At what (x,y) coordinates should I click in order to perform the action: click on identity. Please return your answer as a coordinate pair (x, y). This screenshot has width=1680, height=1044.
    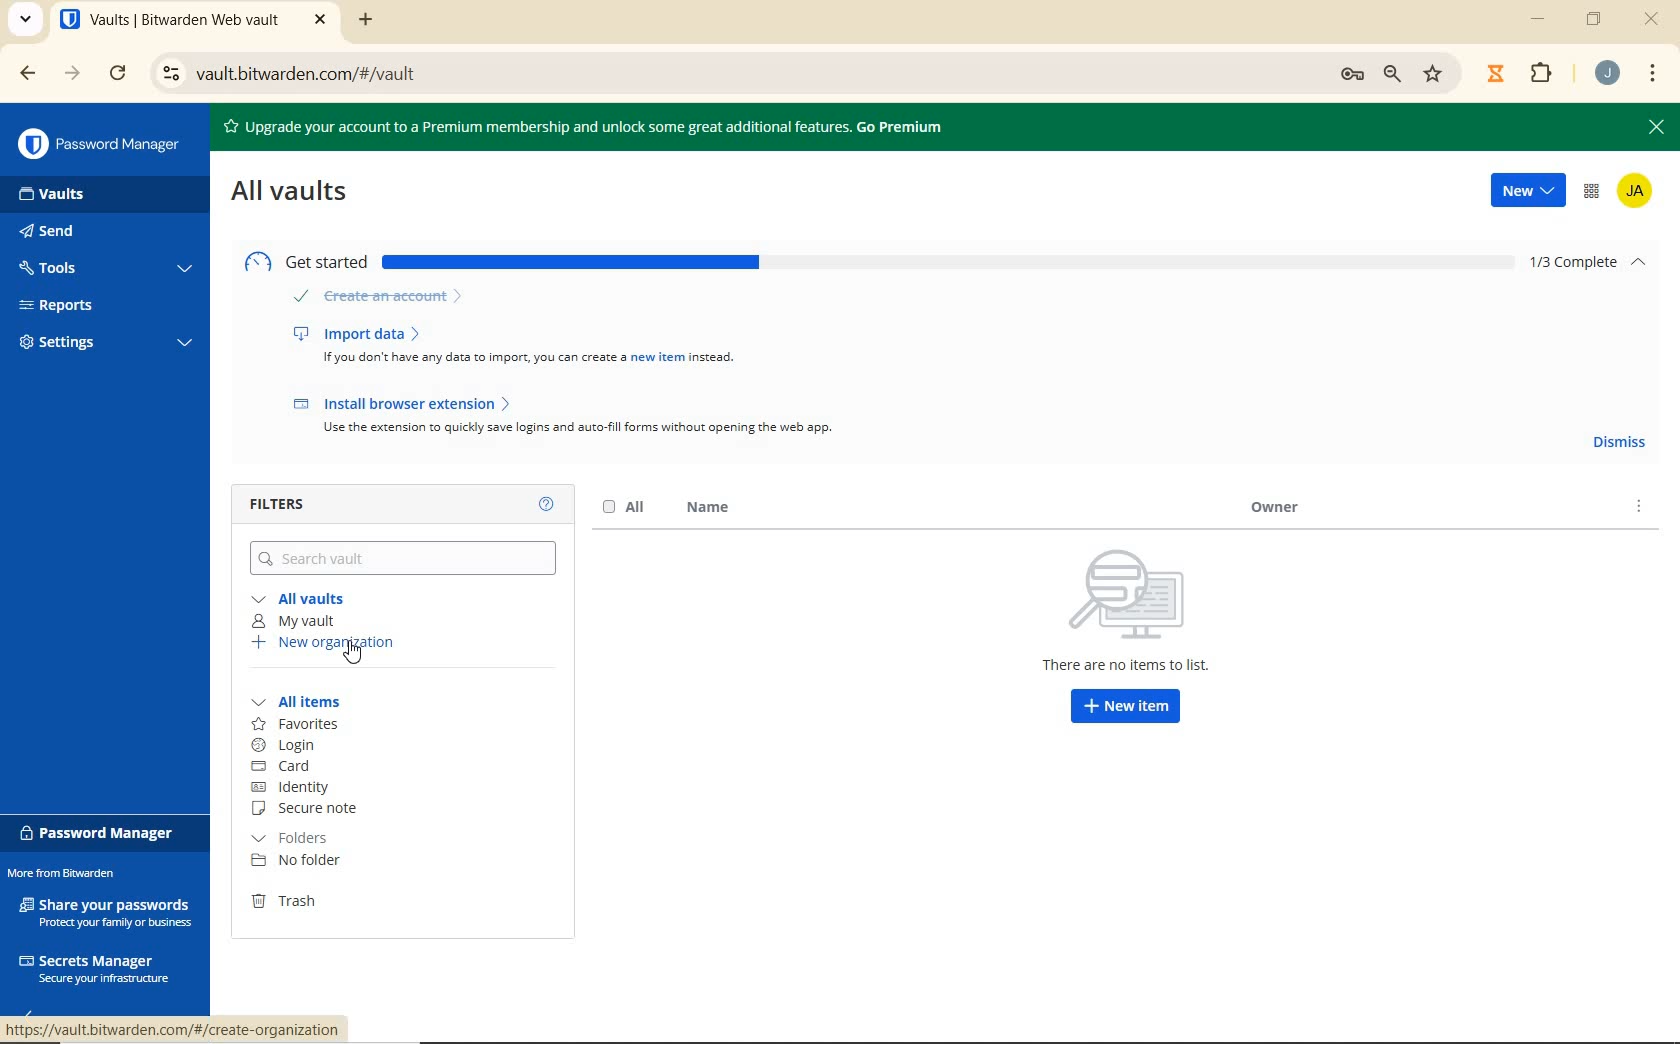
    Looking at the image, I should click on (303, 788).